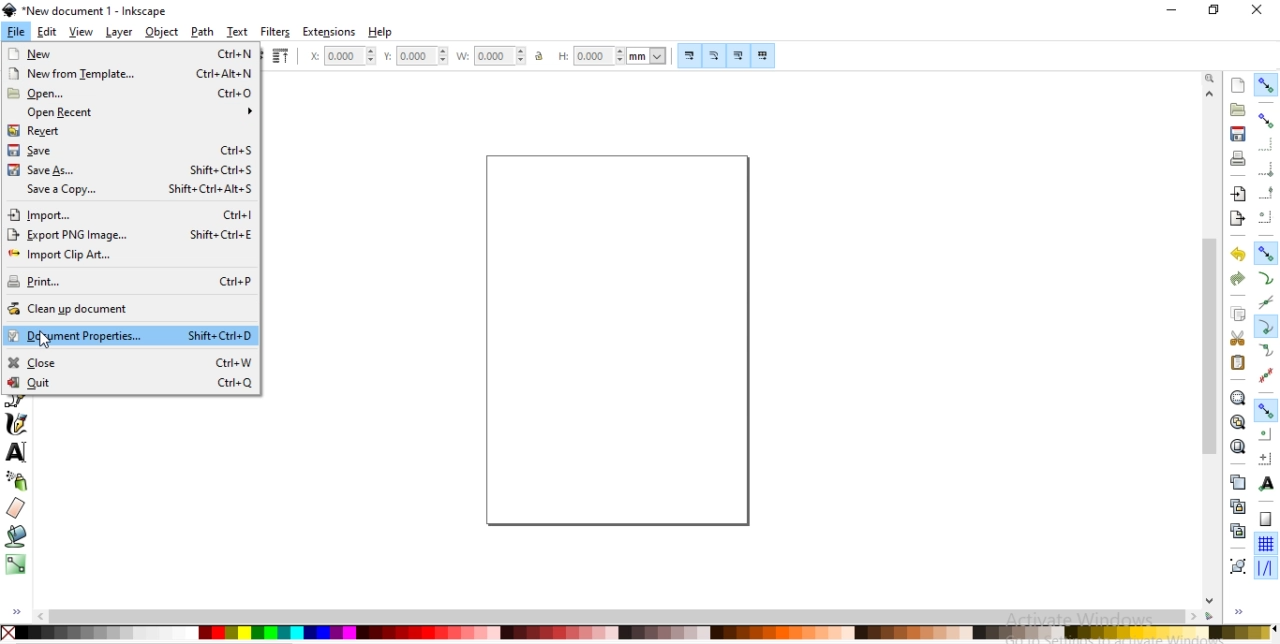  What do you see at coordinates (125, 254) in the screenshot?
I see `import ` at bounding box center [125, 254].